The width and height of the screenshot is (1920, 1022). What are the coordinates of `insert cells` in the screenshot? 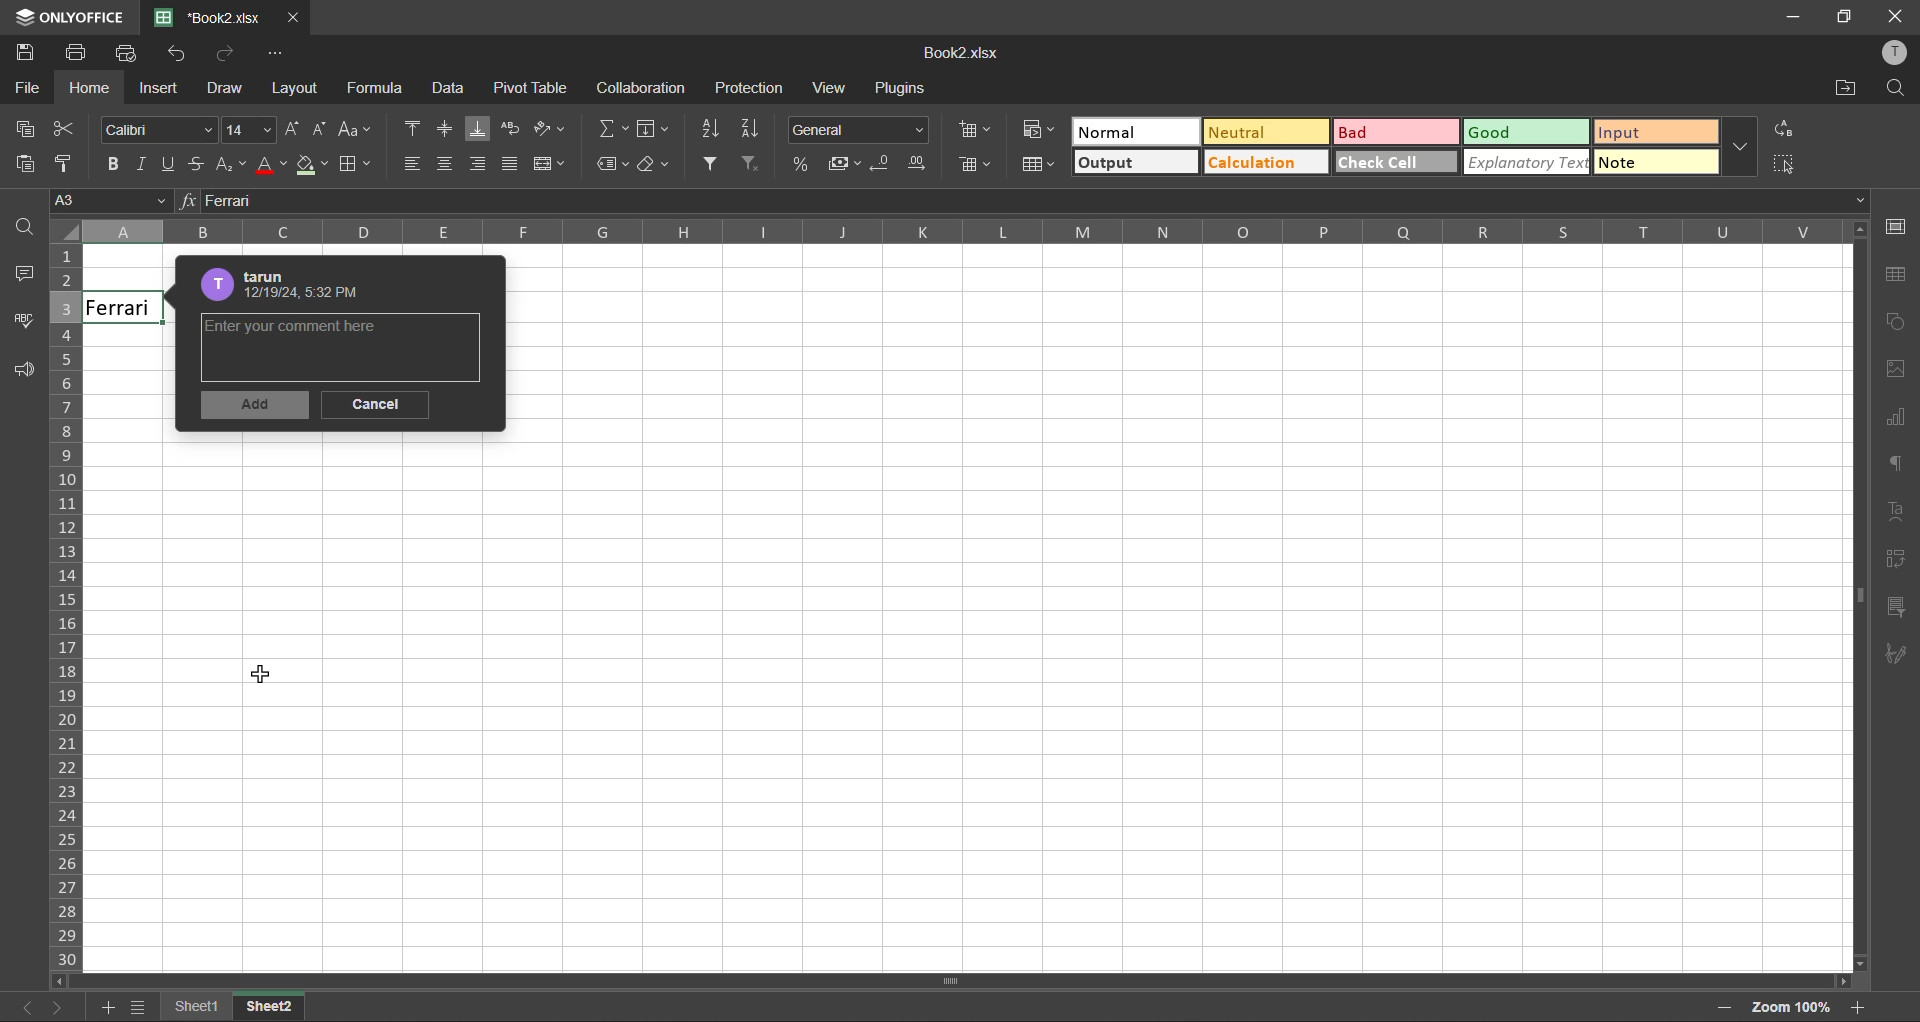 It's located at (975, 128).